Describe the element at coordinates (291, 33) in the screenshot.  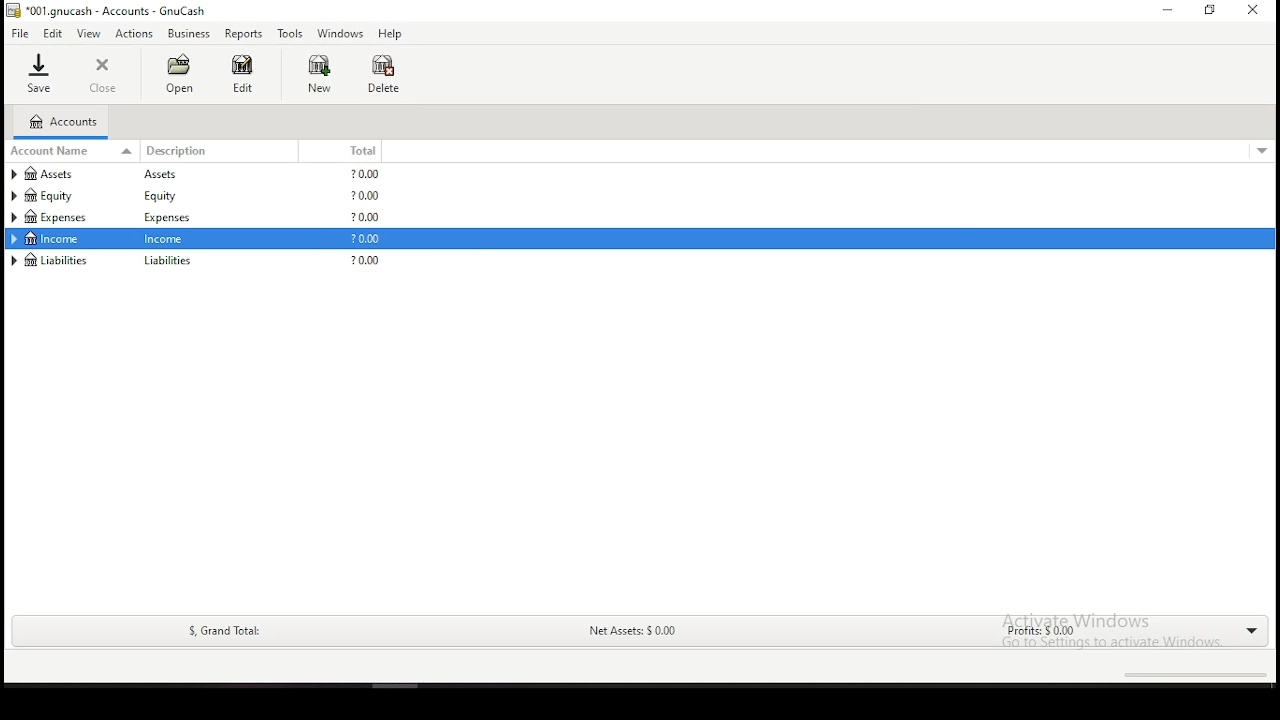
I see `tools` at that location.